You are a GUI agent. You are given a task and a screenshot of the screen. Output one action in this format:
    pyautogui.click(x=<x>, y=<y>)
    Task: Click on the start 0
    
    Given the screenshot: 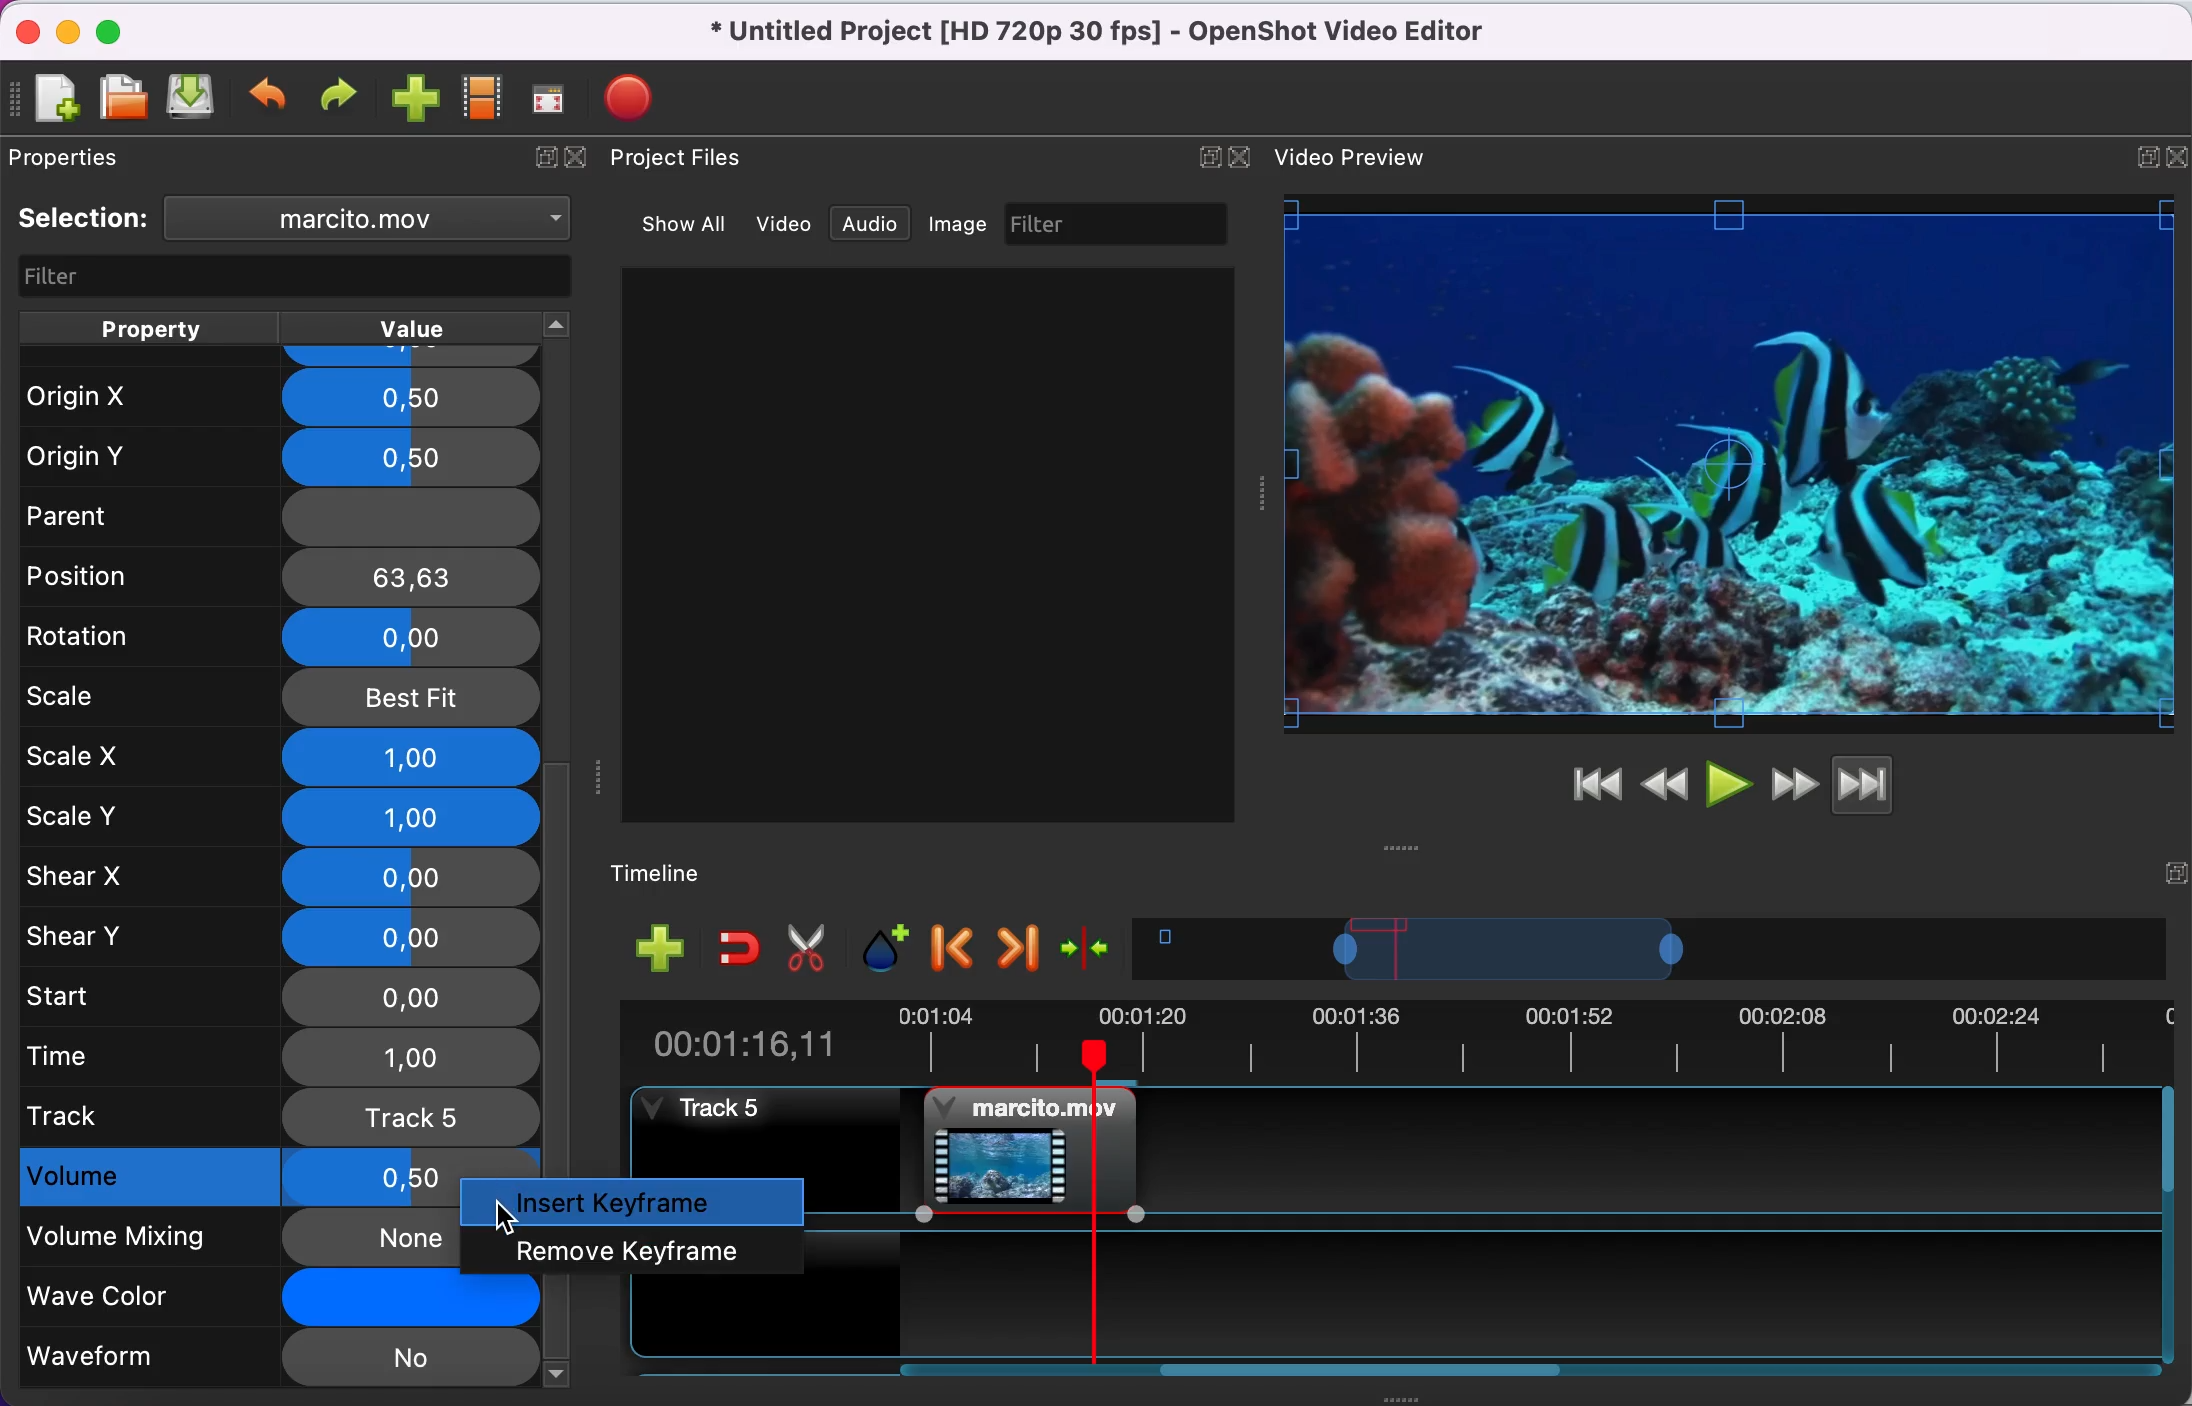 What is the action you would take?
    pyautogui.click(x=278, y=995)
    